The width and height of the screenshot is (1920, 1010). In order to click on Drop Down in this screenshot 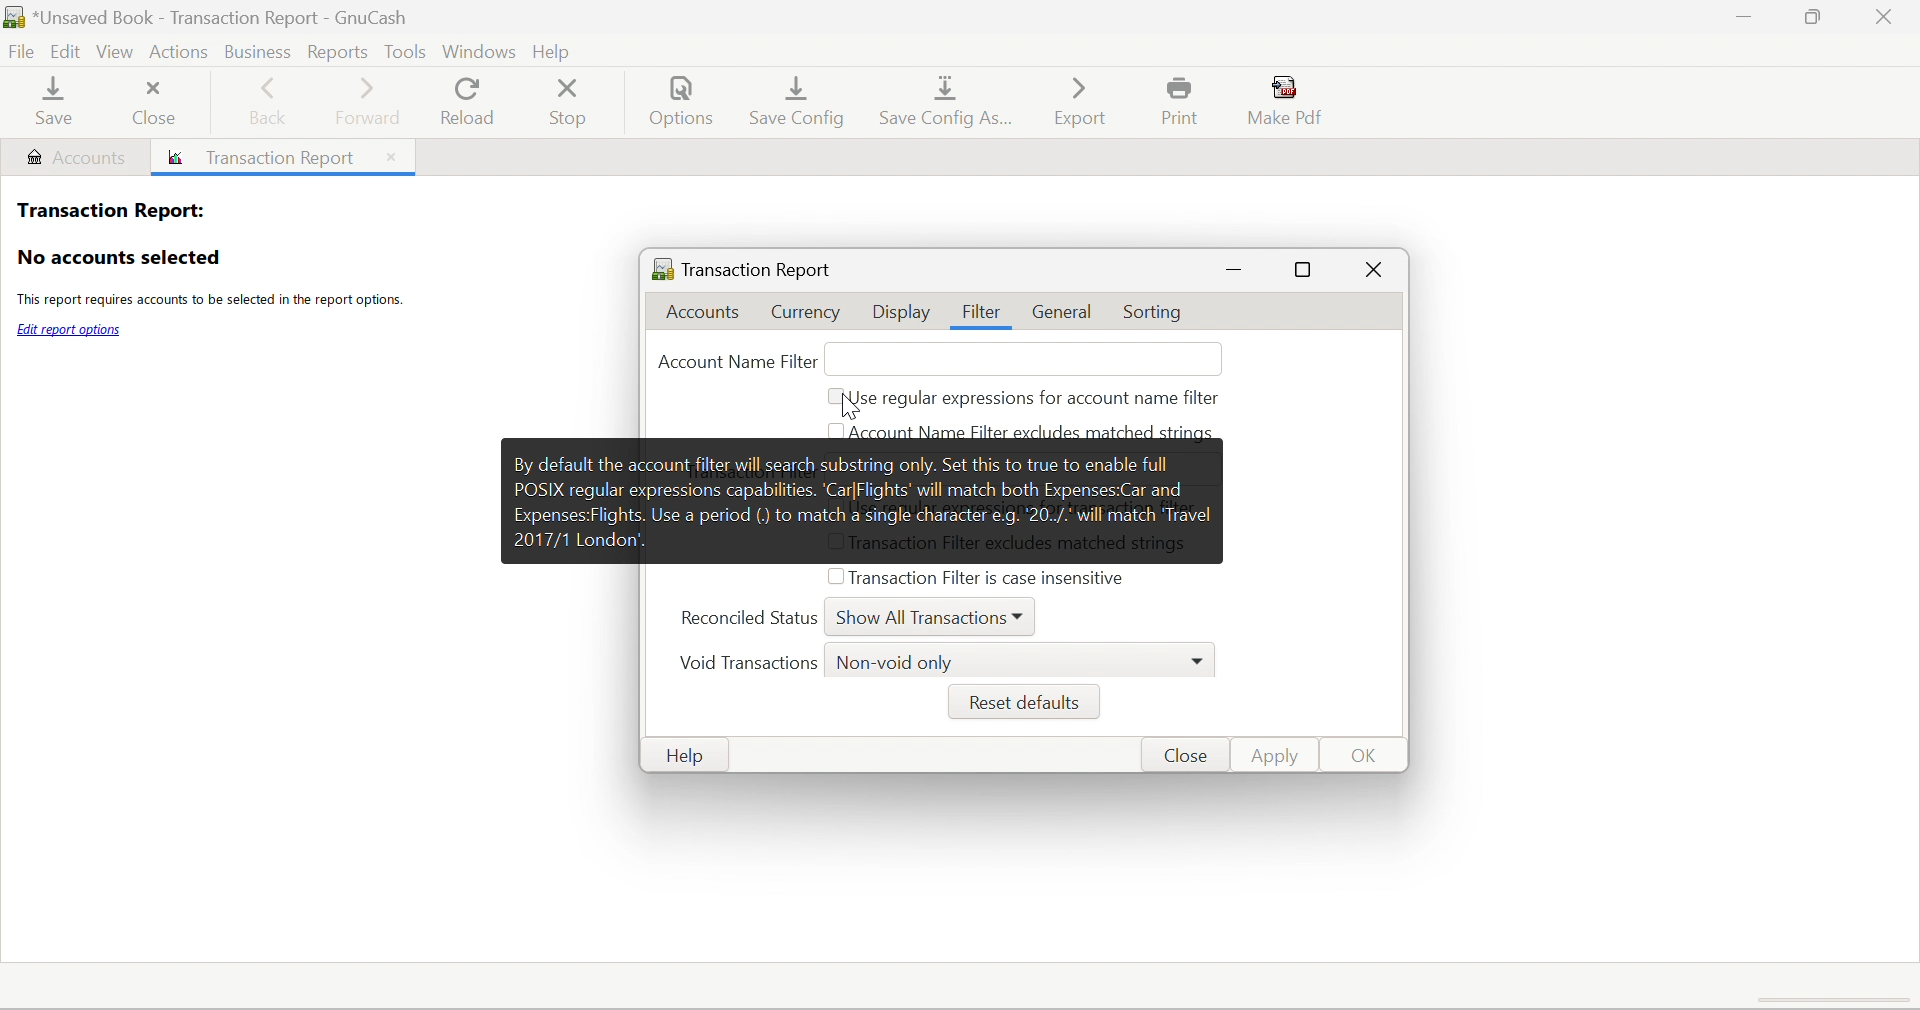, I will do `click(1023, 615)`.